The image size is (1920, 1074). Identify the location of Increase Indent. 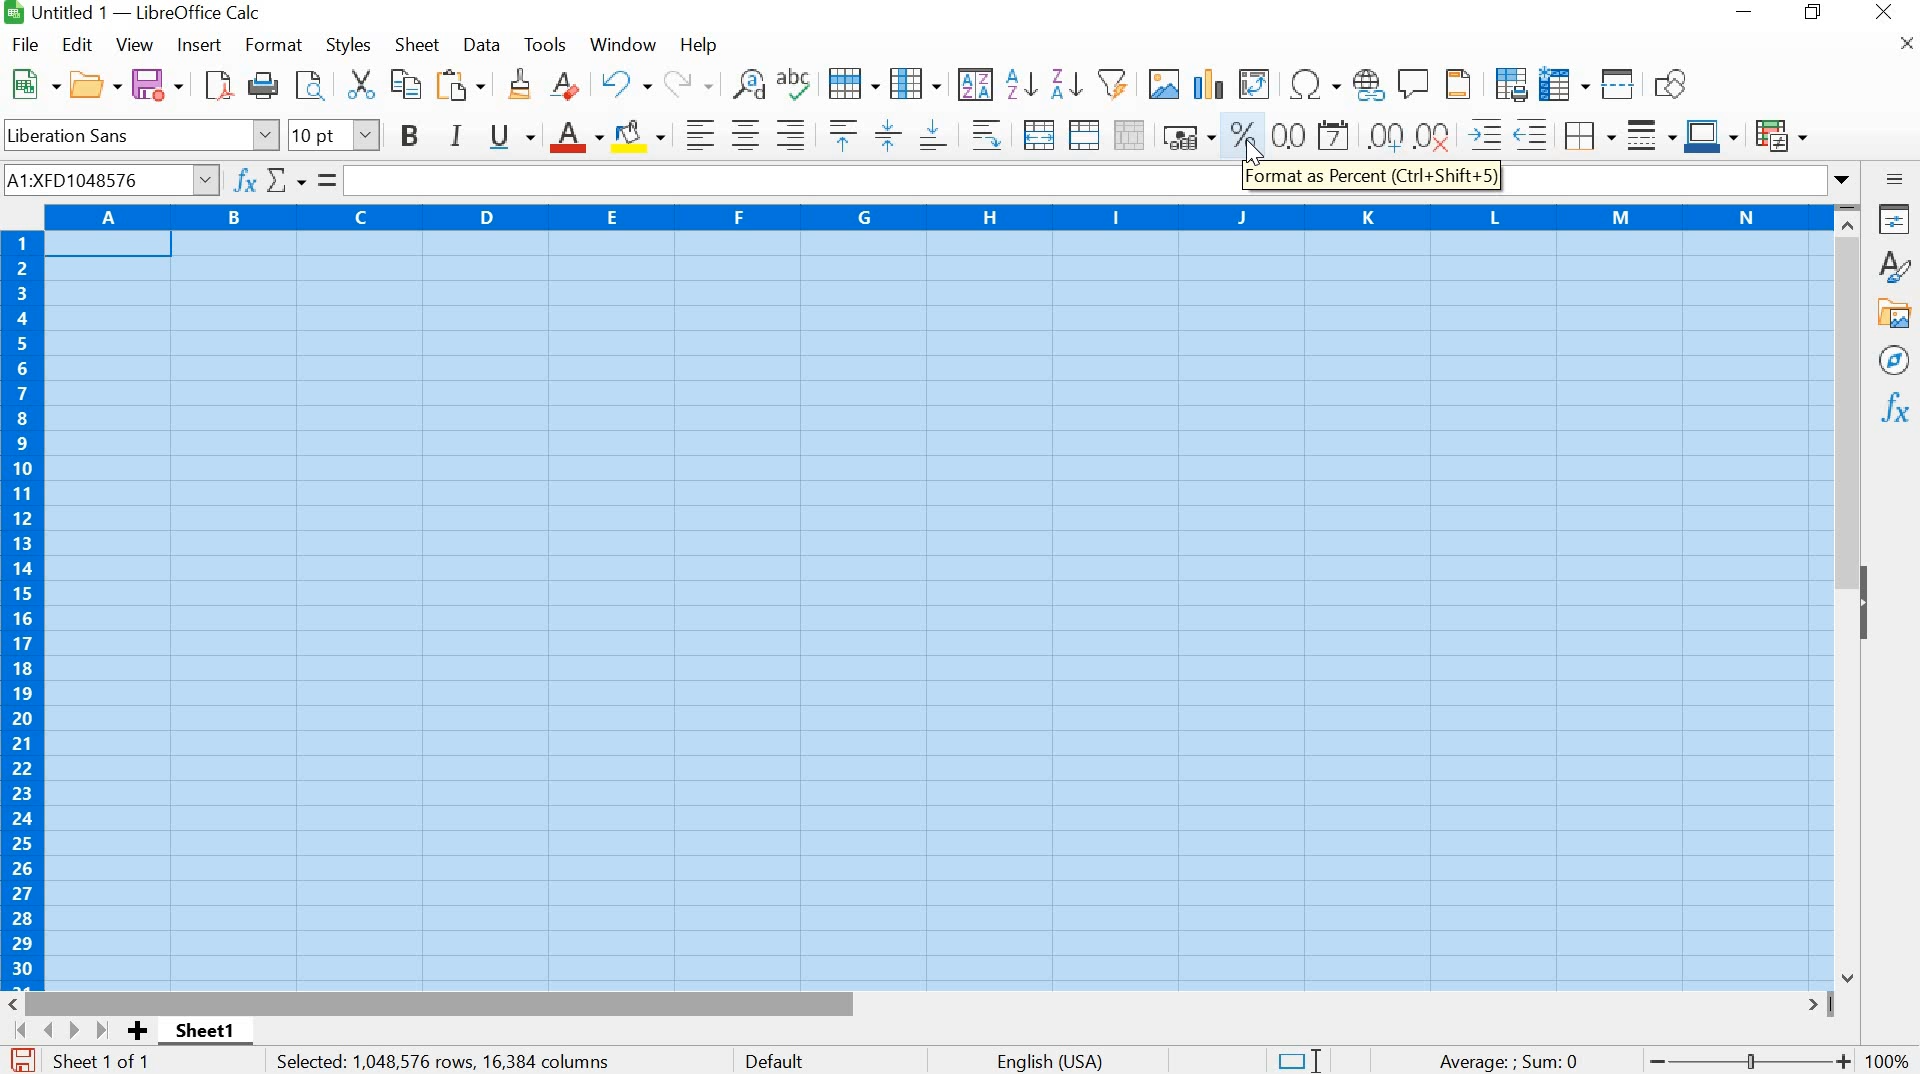
(1484, 130).